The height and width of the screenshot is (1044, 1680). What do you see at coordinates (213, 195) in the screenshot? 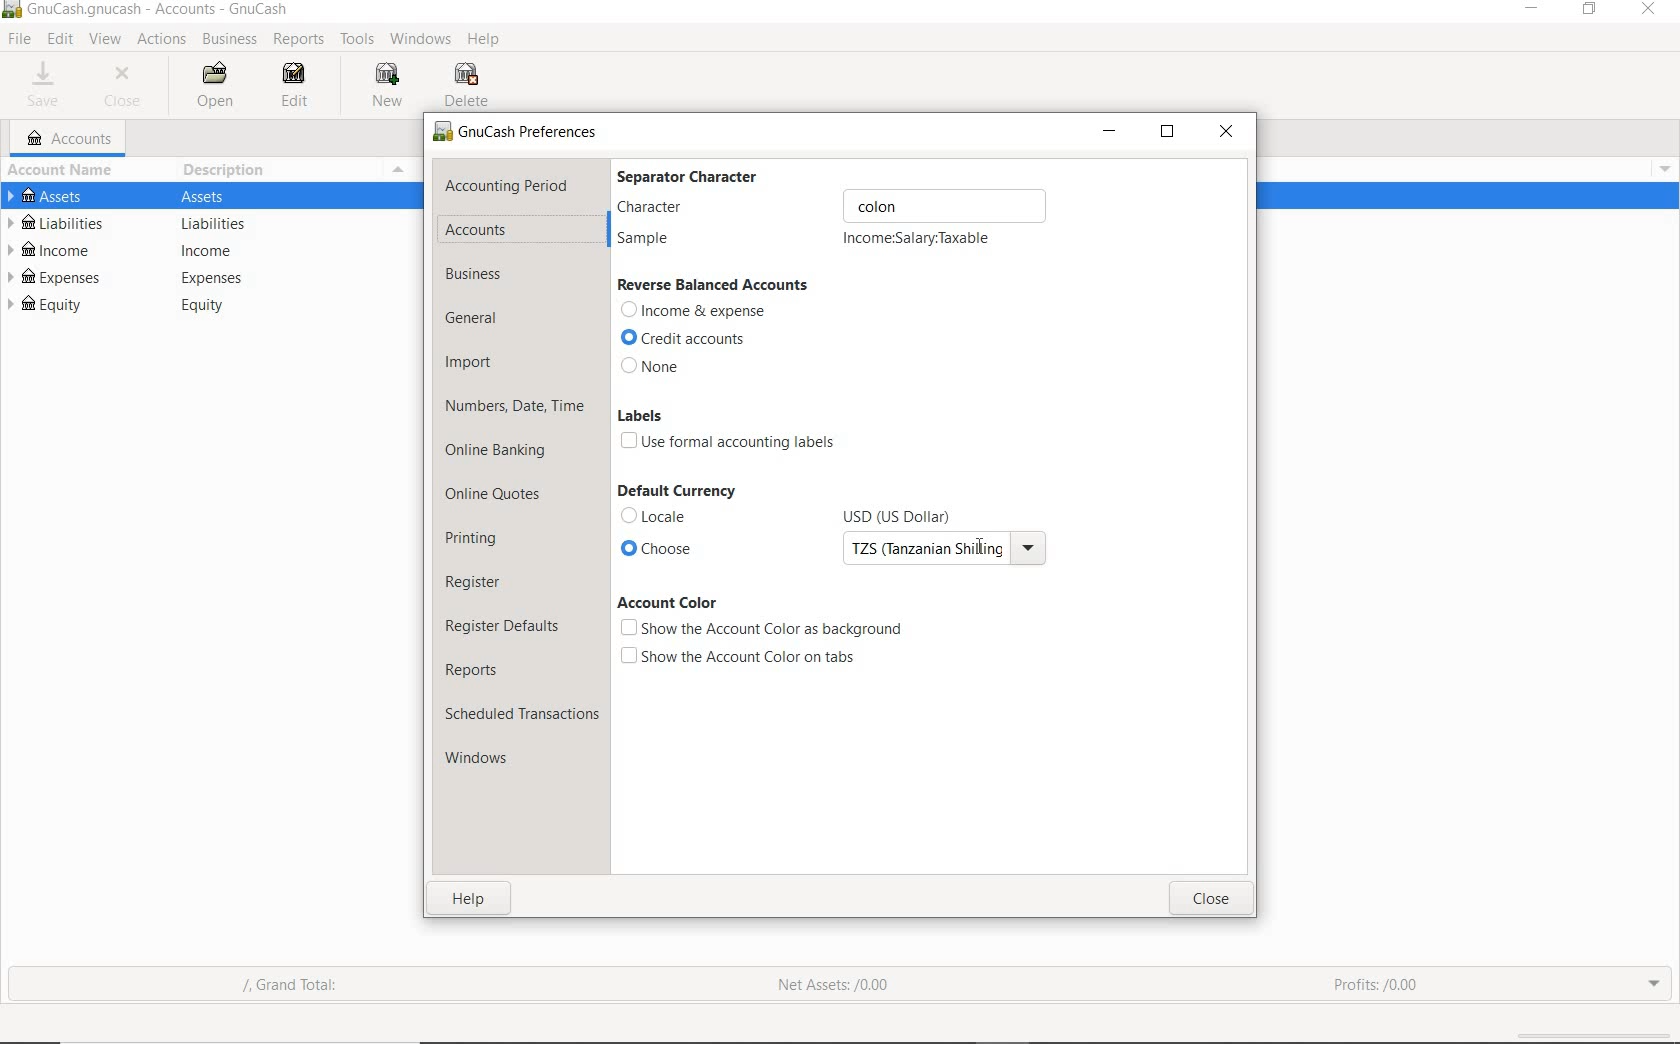
I see `` at bounding box center [213, 195].